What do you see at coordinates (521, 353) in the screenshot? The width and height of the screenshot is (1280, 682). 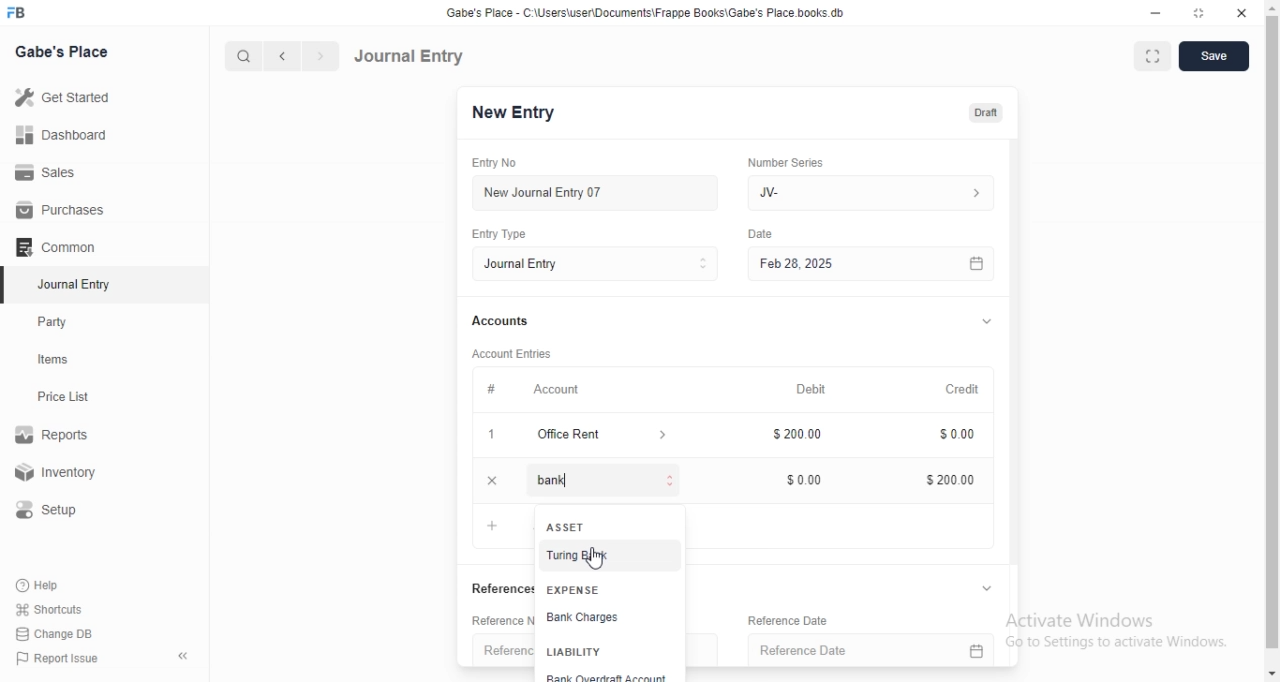 I see `‘Account Entries` at bounding box center [521, 353].